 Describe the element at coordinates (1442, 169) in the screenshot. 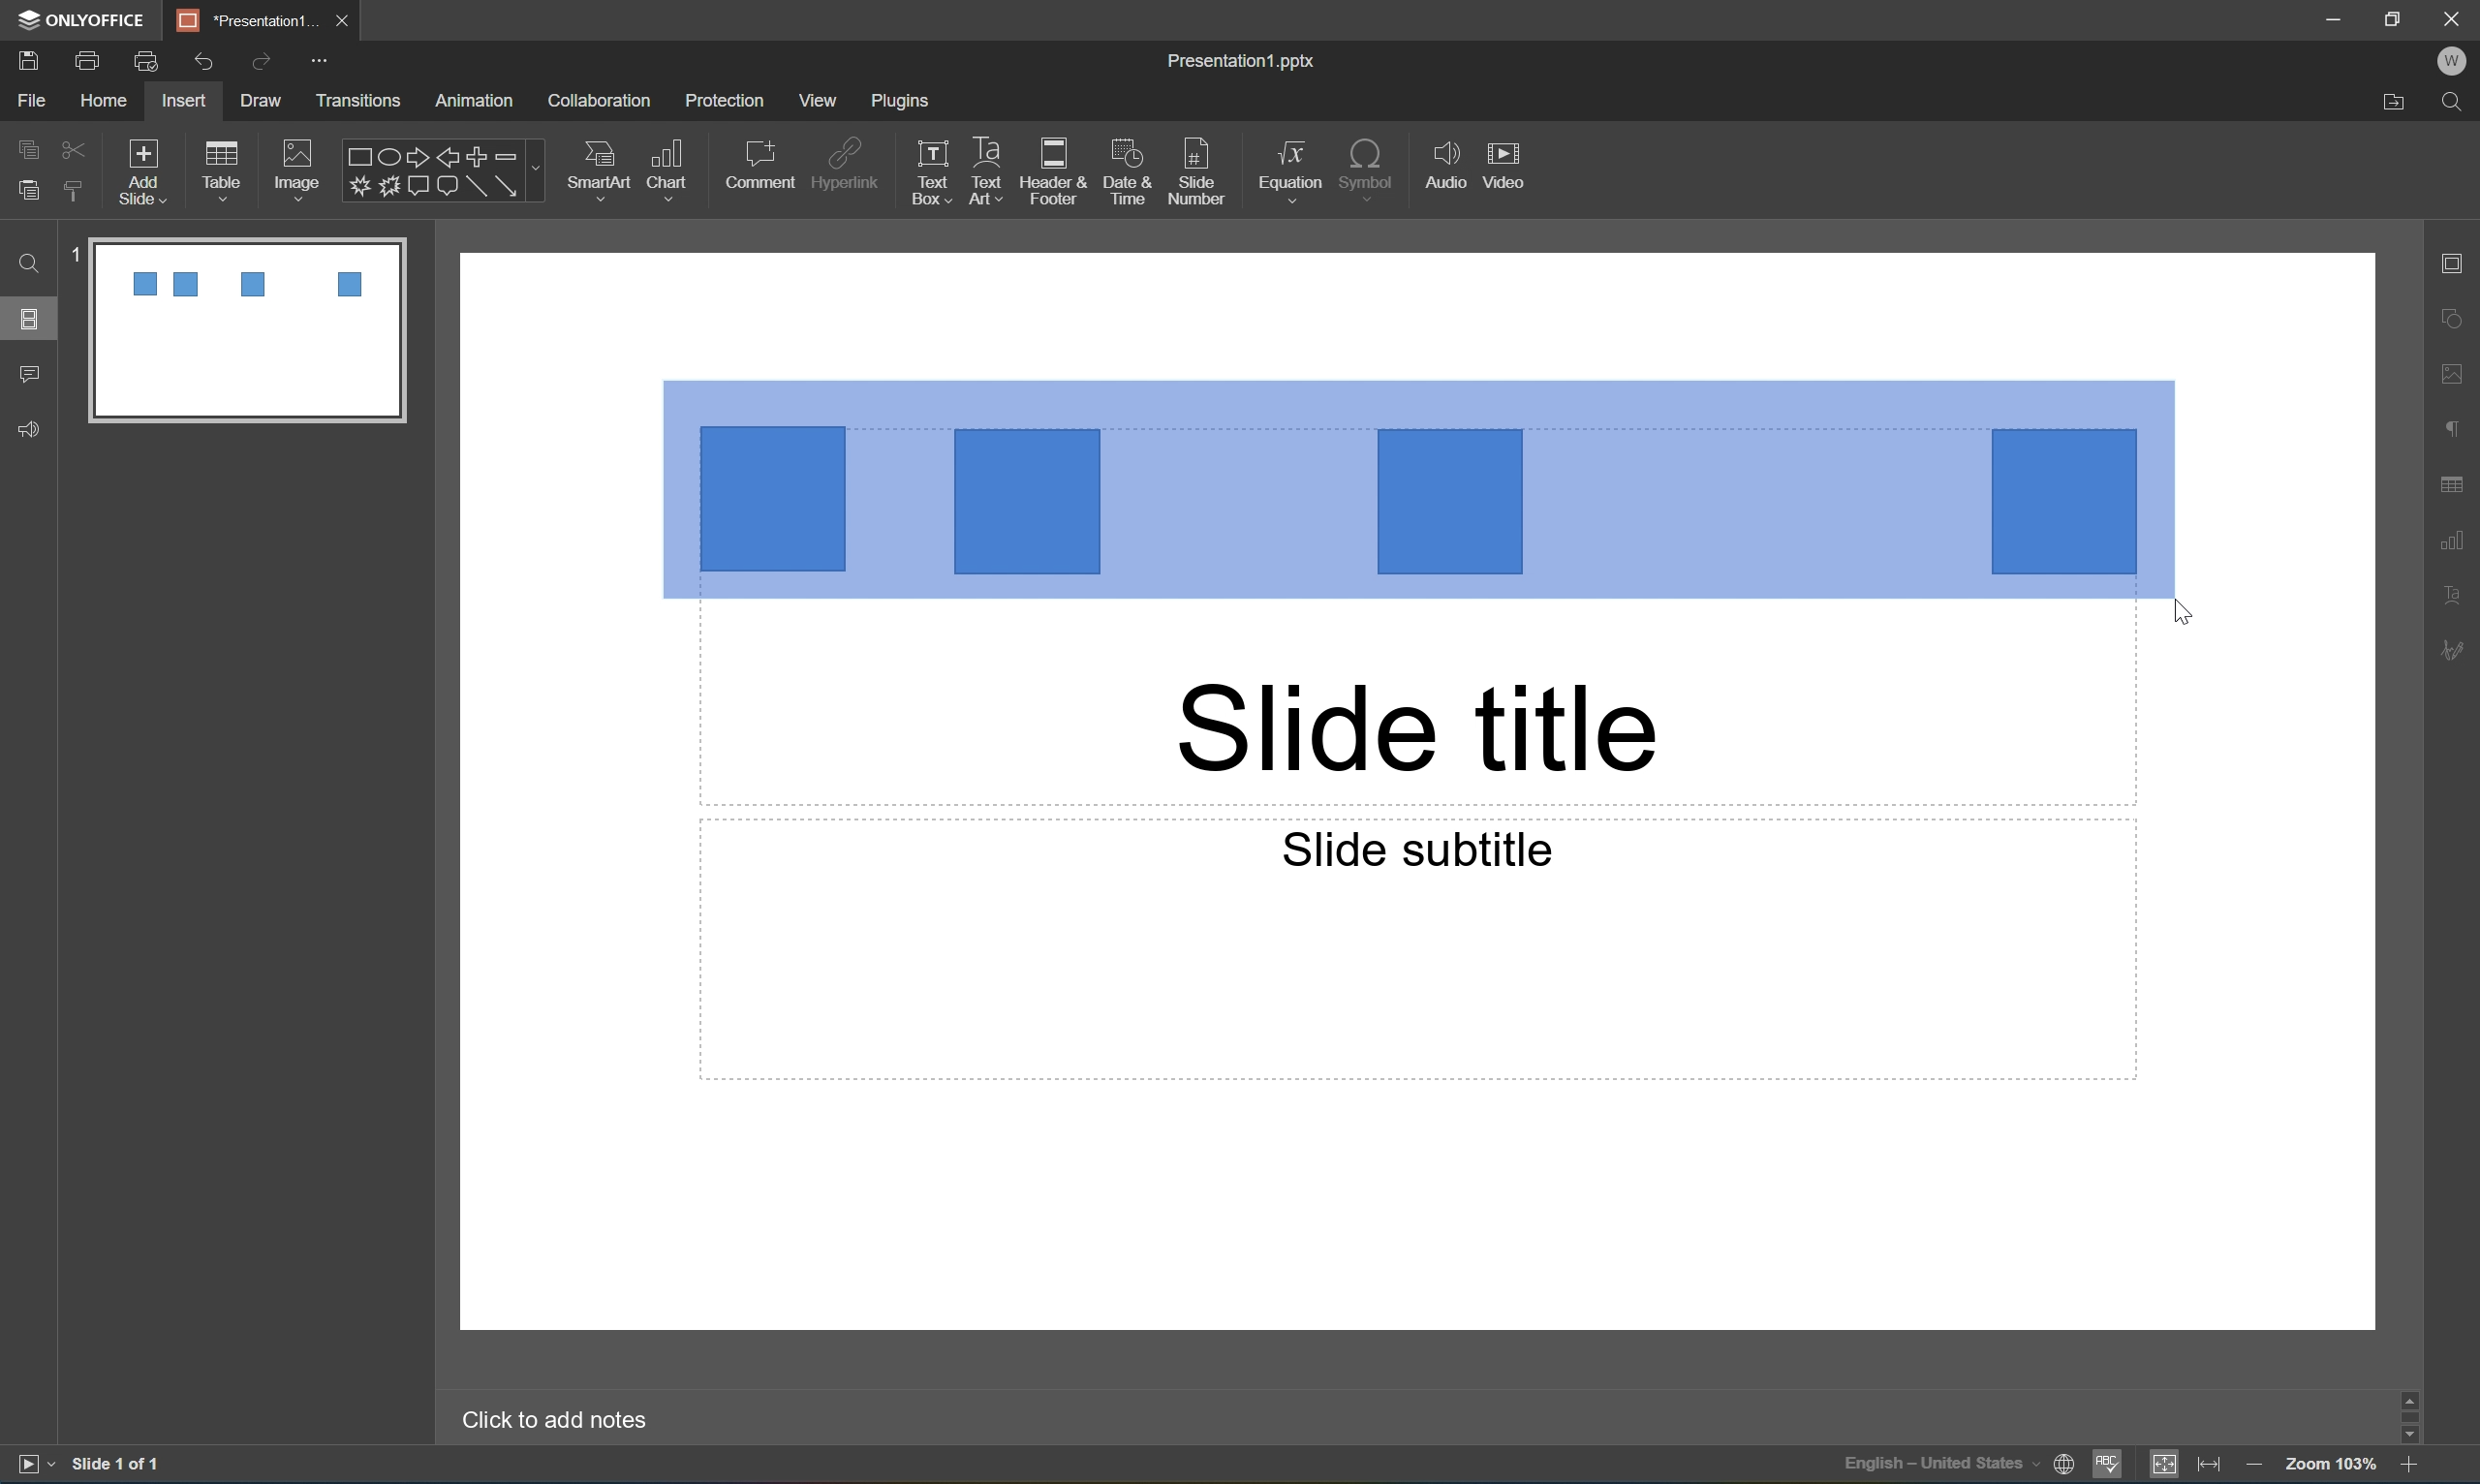

I see `audio` at that location.